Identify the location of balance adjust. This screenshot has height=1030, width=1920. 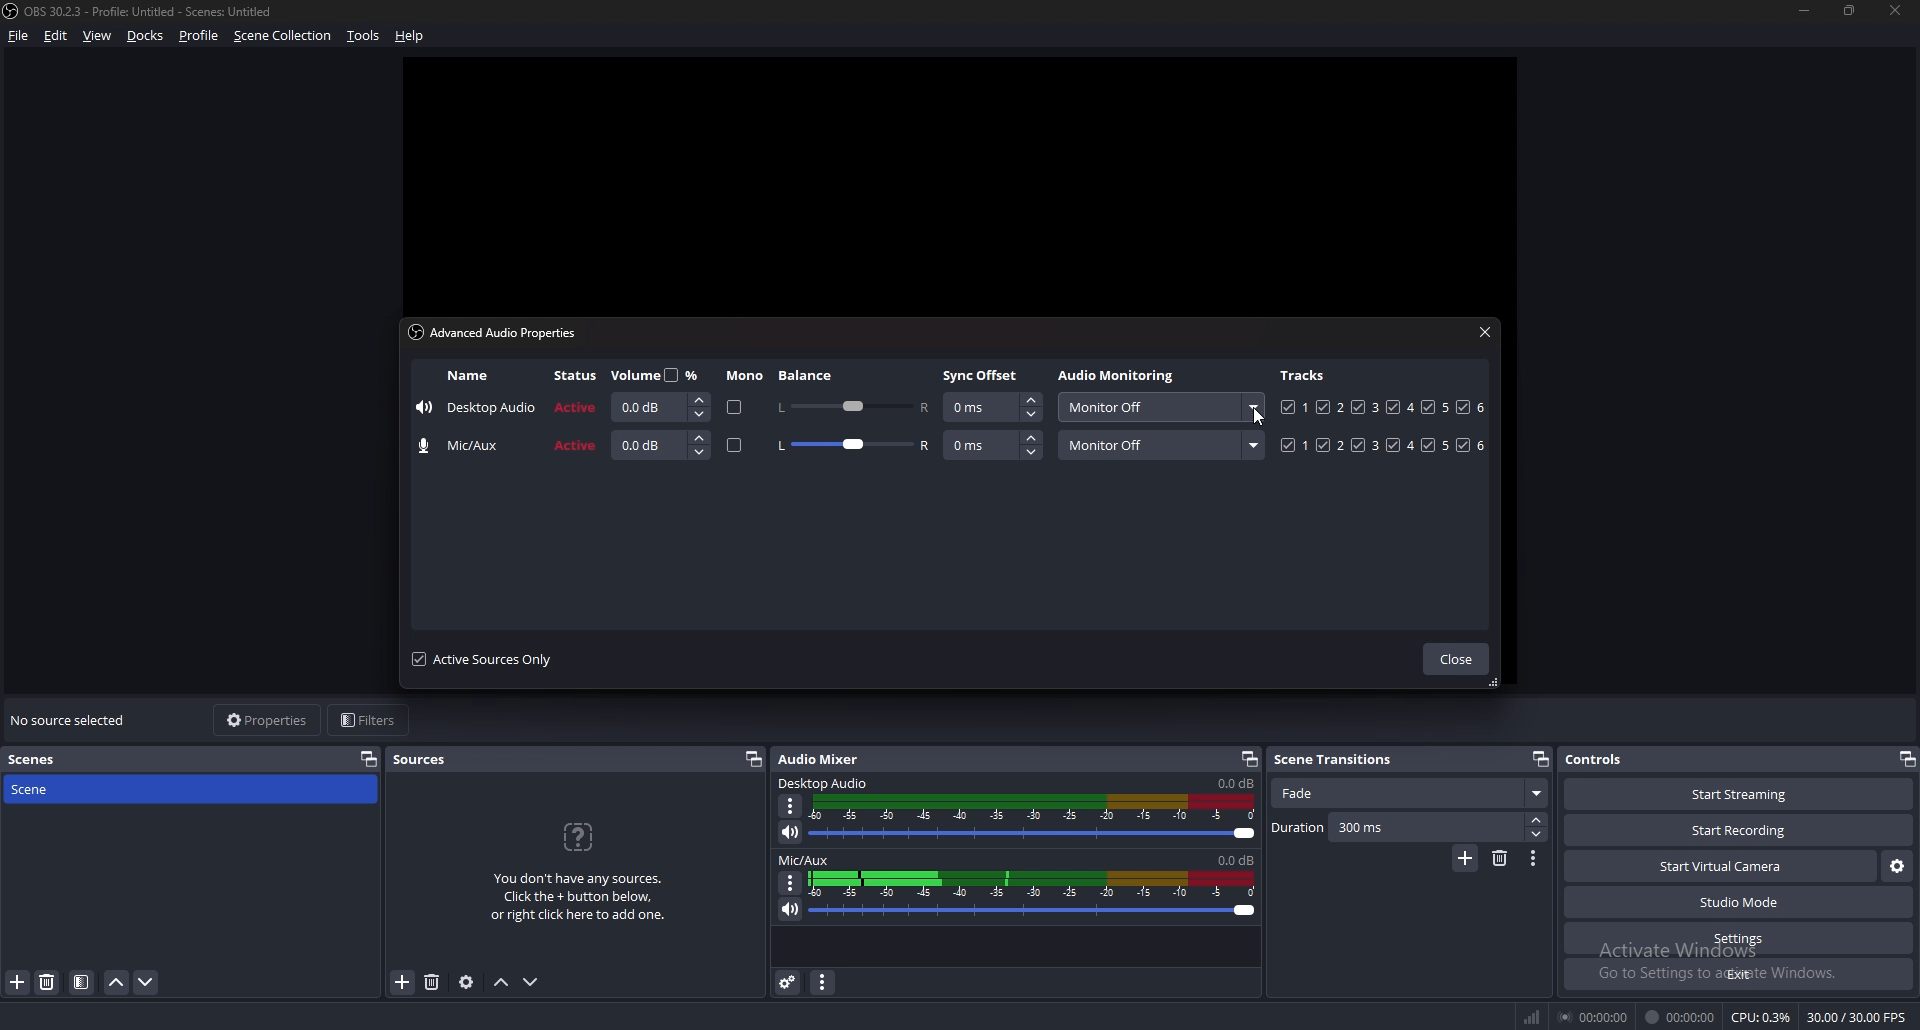
(853, 447).